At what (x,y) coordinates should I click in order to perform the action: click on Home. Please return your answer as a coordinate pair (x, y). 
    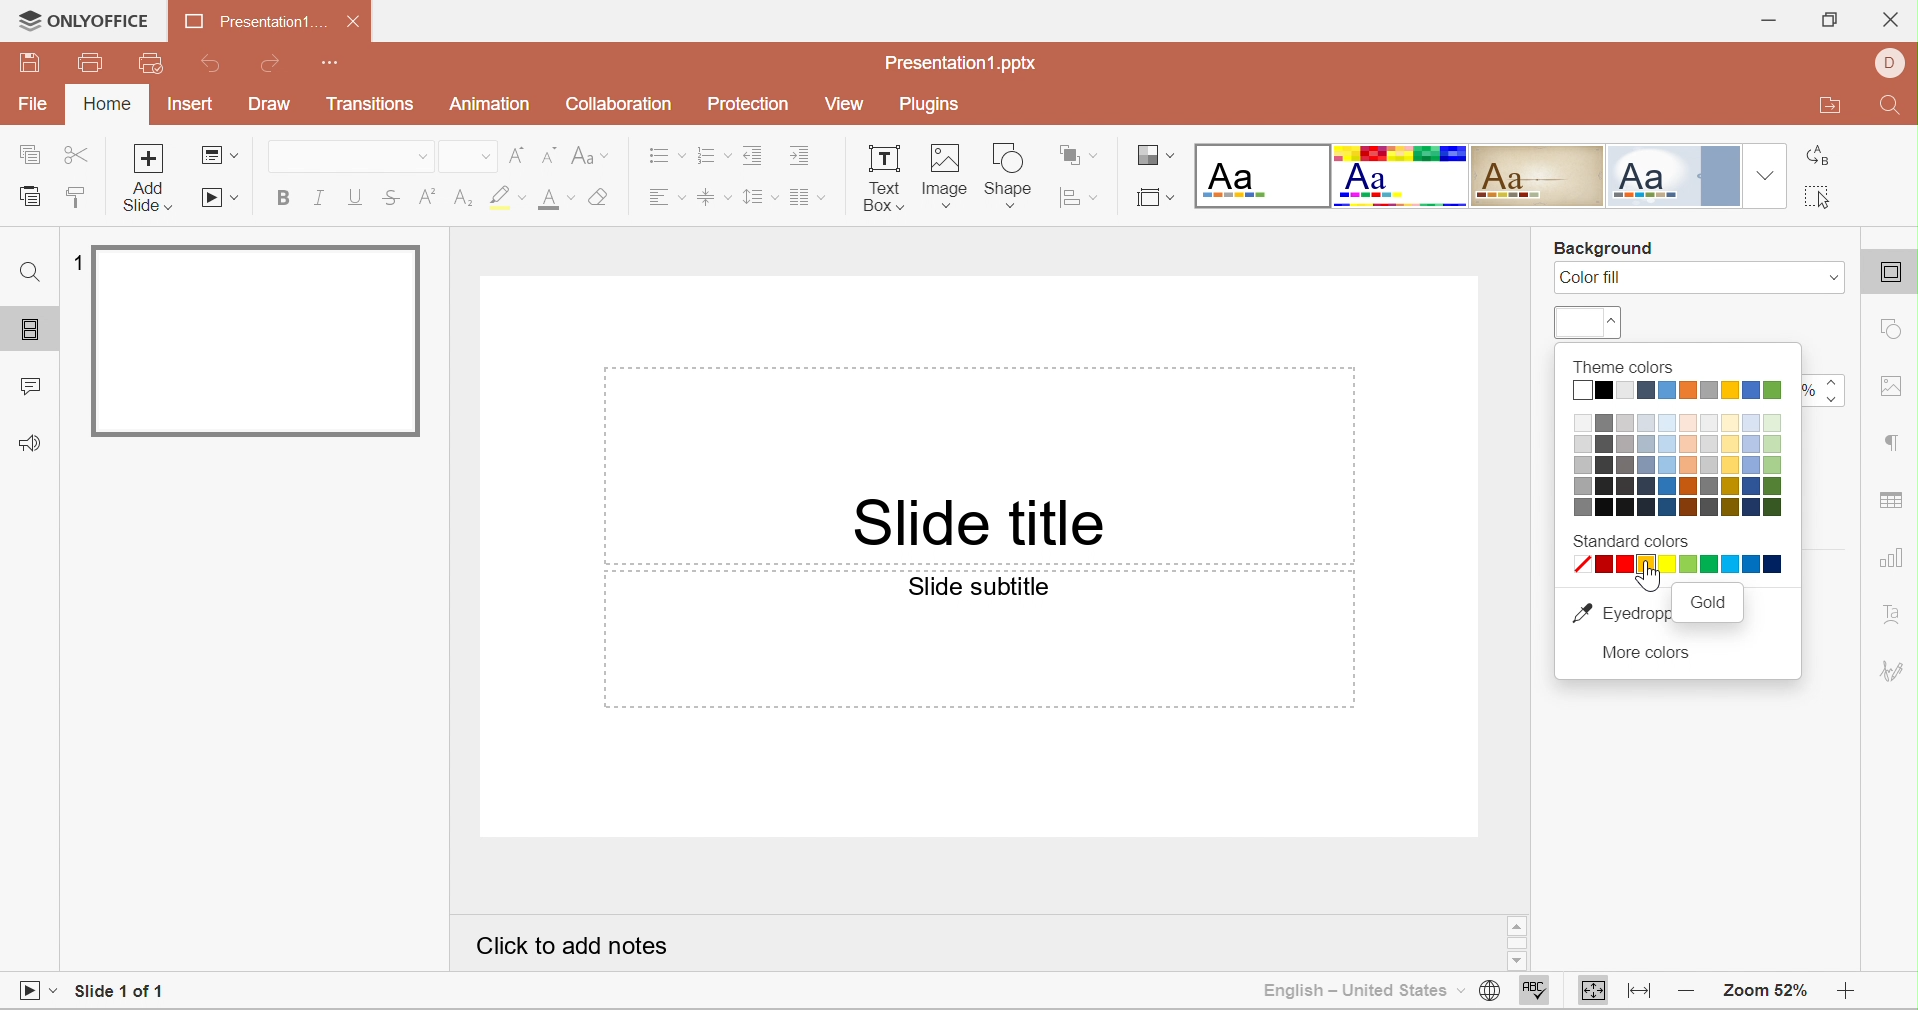
    Looking at the image, I should click on (111, 105).